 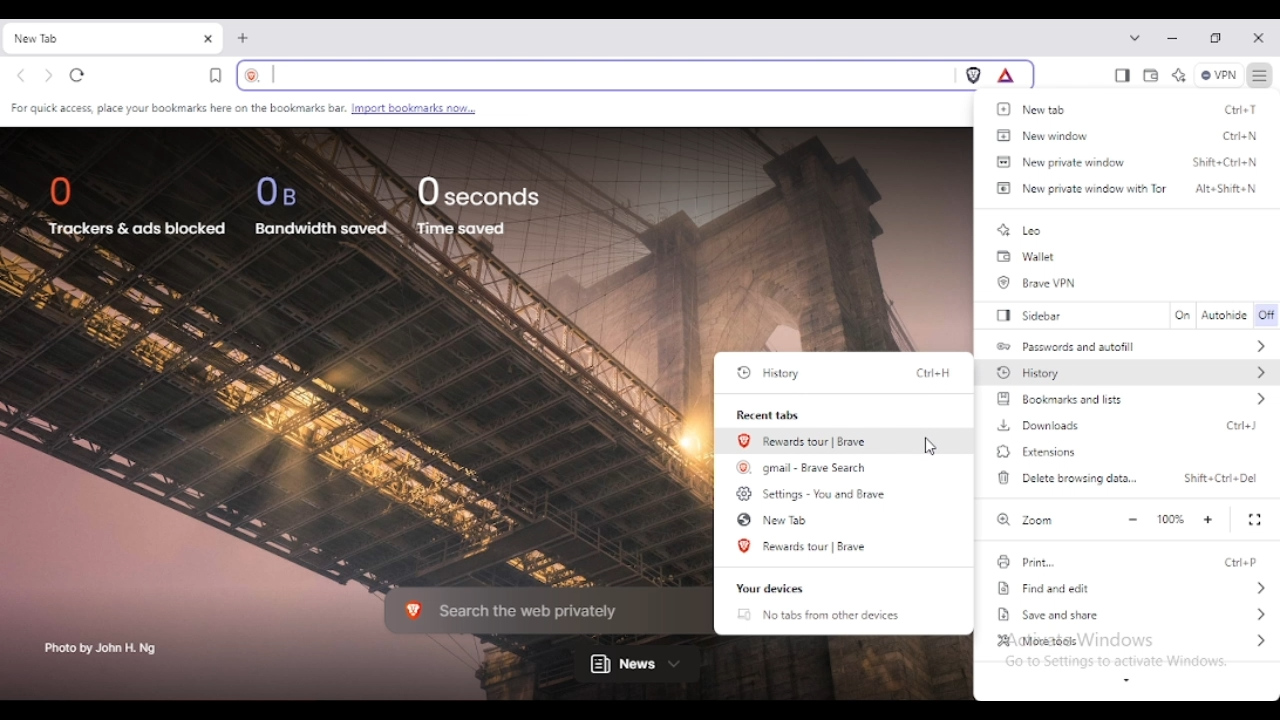 What do you see at coordinates (974, 75) in the screenshot?
I see `brave shields` at bounding box center [974, 75].